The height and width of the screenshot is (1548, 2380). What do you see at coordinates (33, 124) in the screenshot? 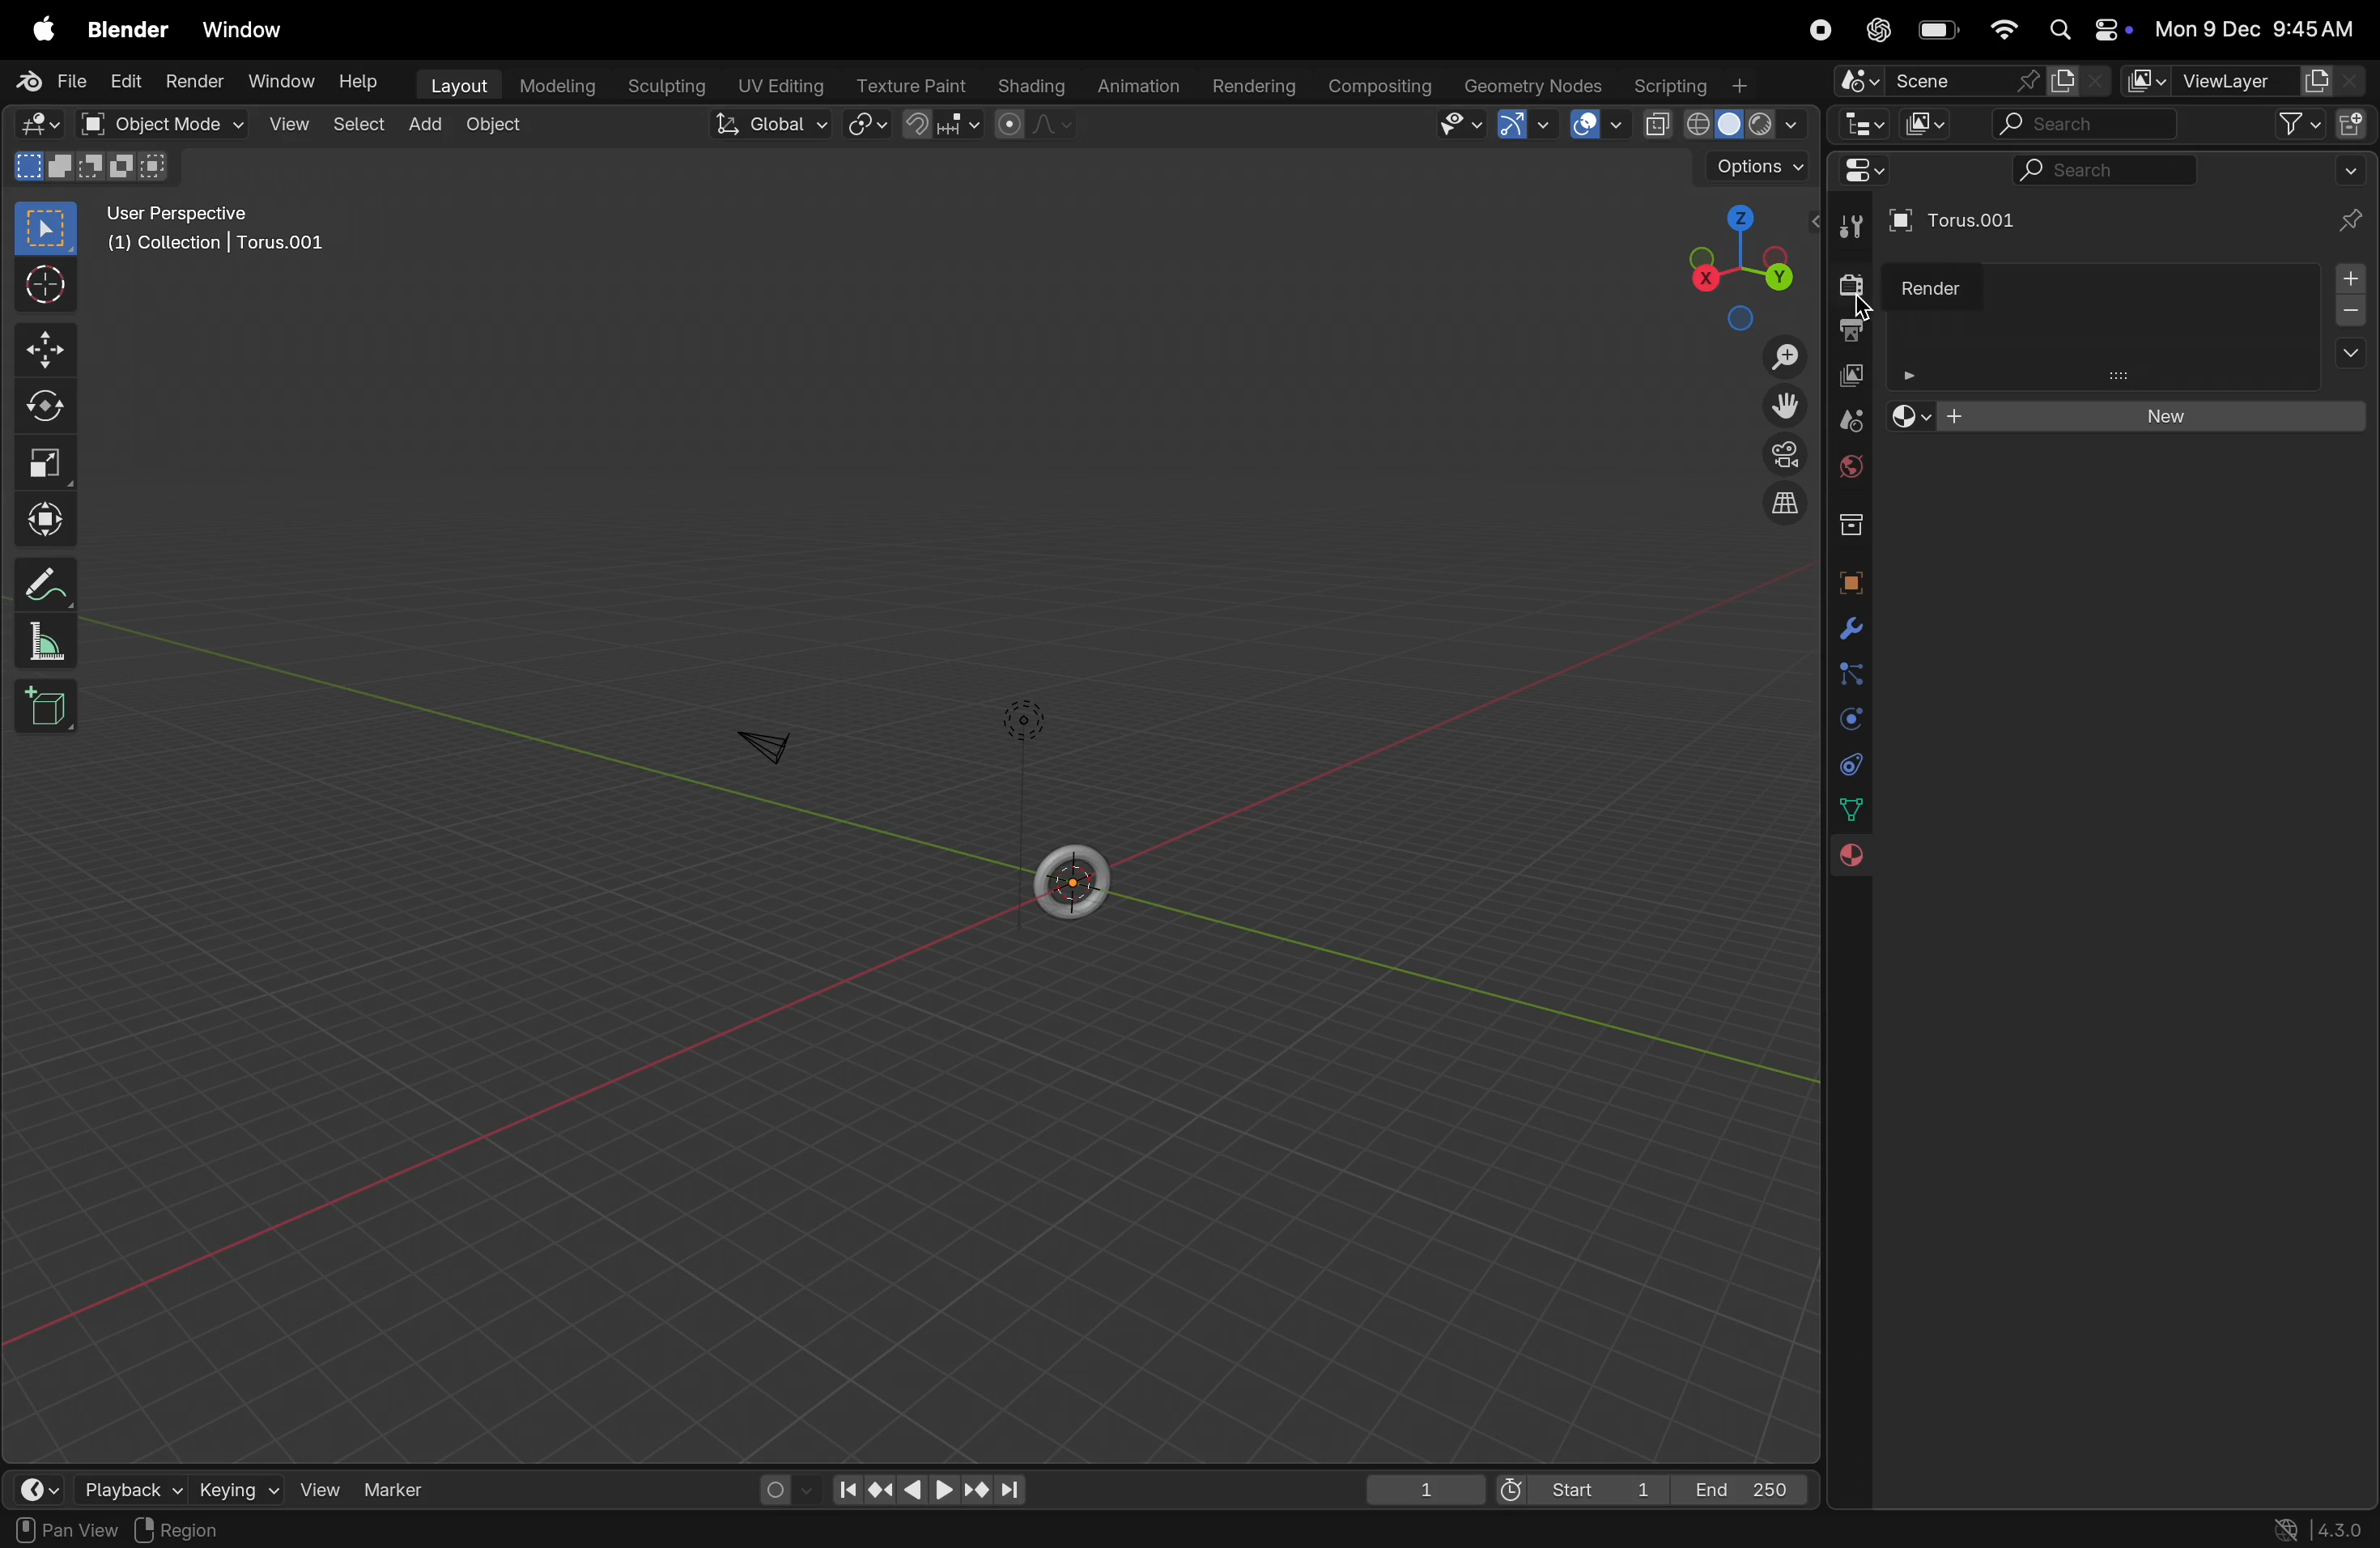
I see `editor type` at bounding box center [33, 124].